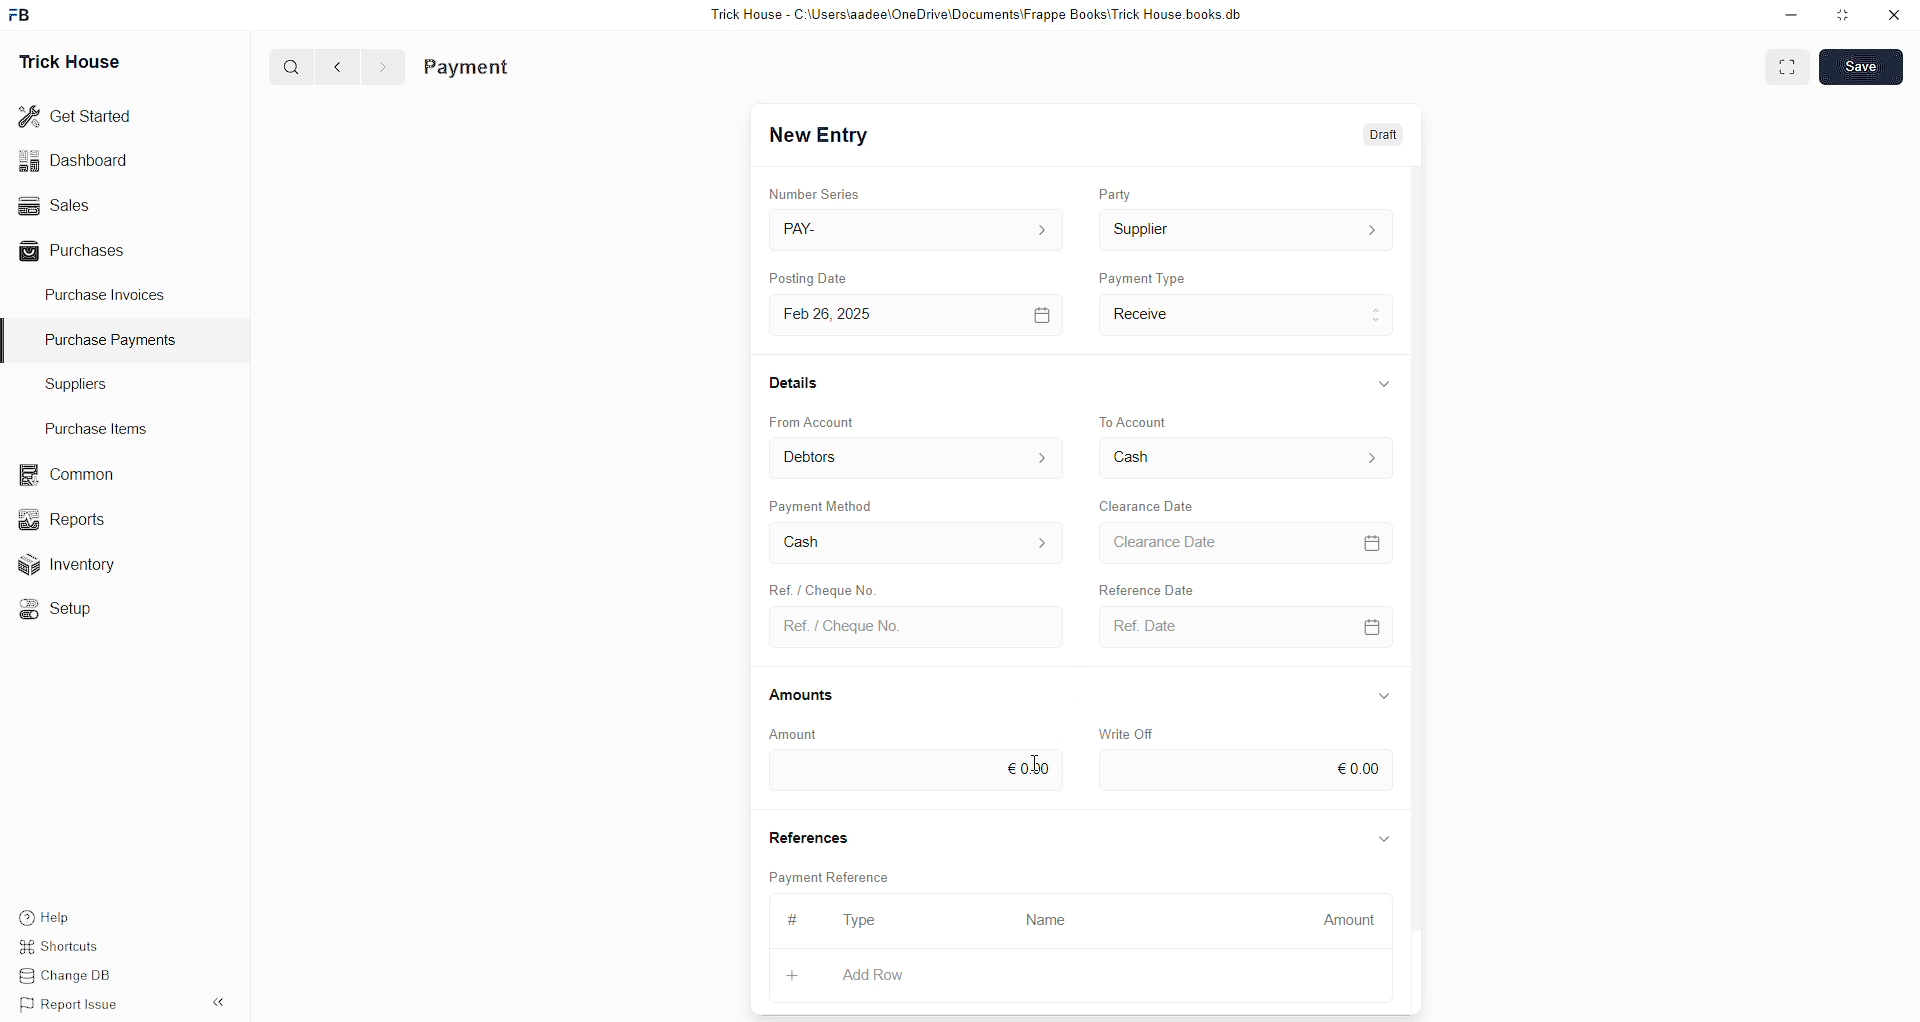 This screenshot has width=1920, height=1022. I want to click on Amount, so click(1350, 920).